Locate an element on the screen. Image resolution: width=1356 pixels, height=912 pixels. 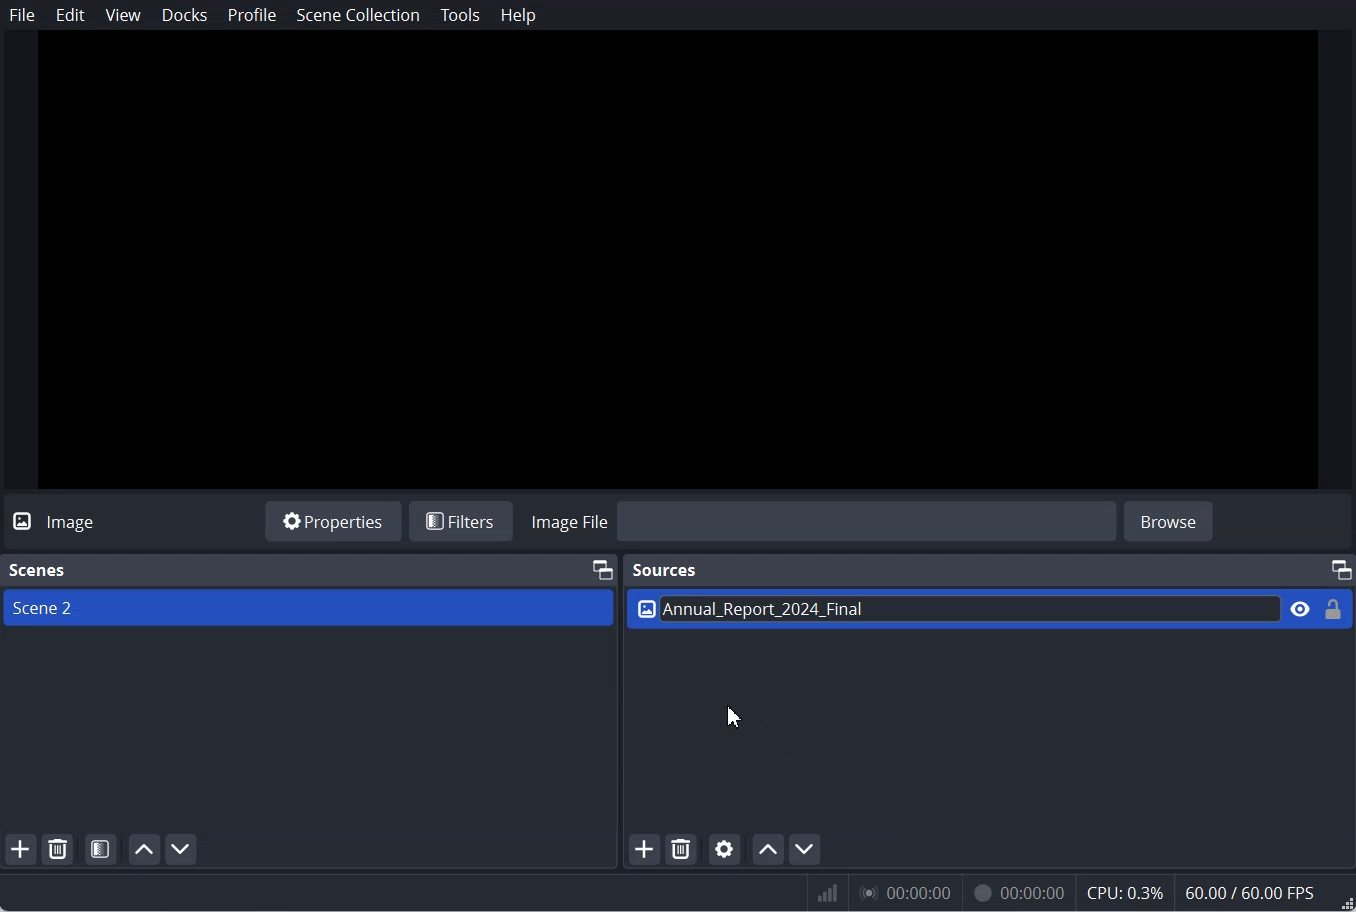
Scene is located at coordinates (308, 608).